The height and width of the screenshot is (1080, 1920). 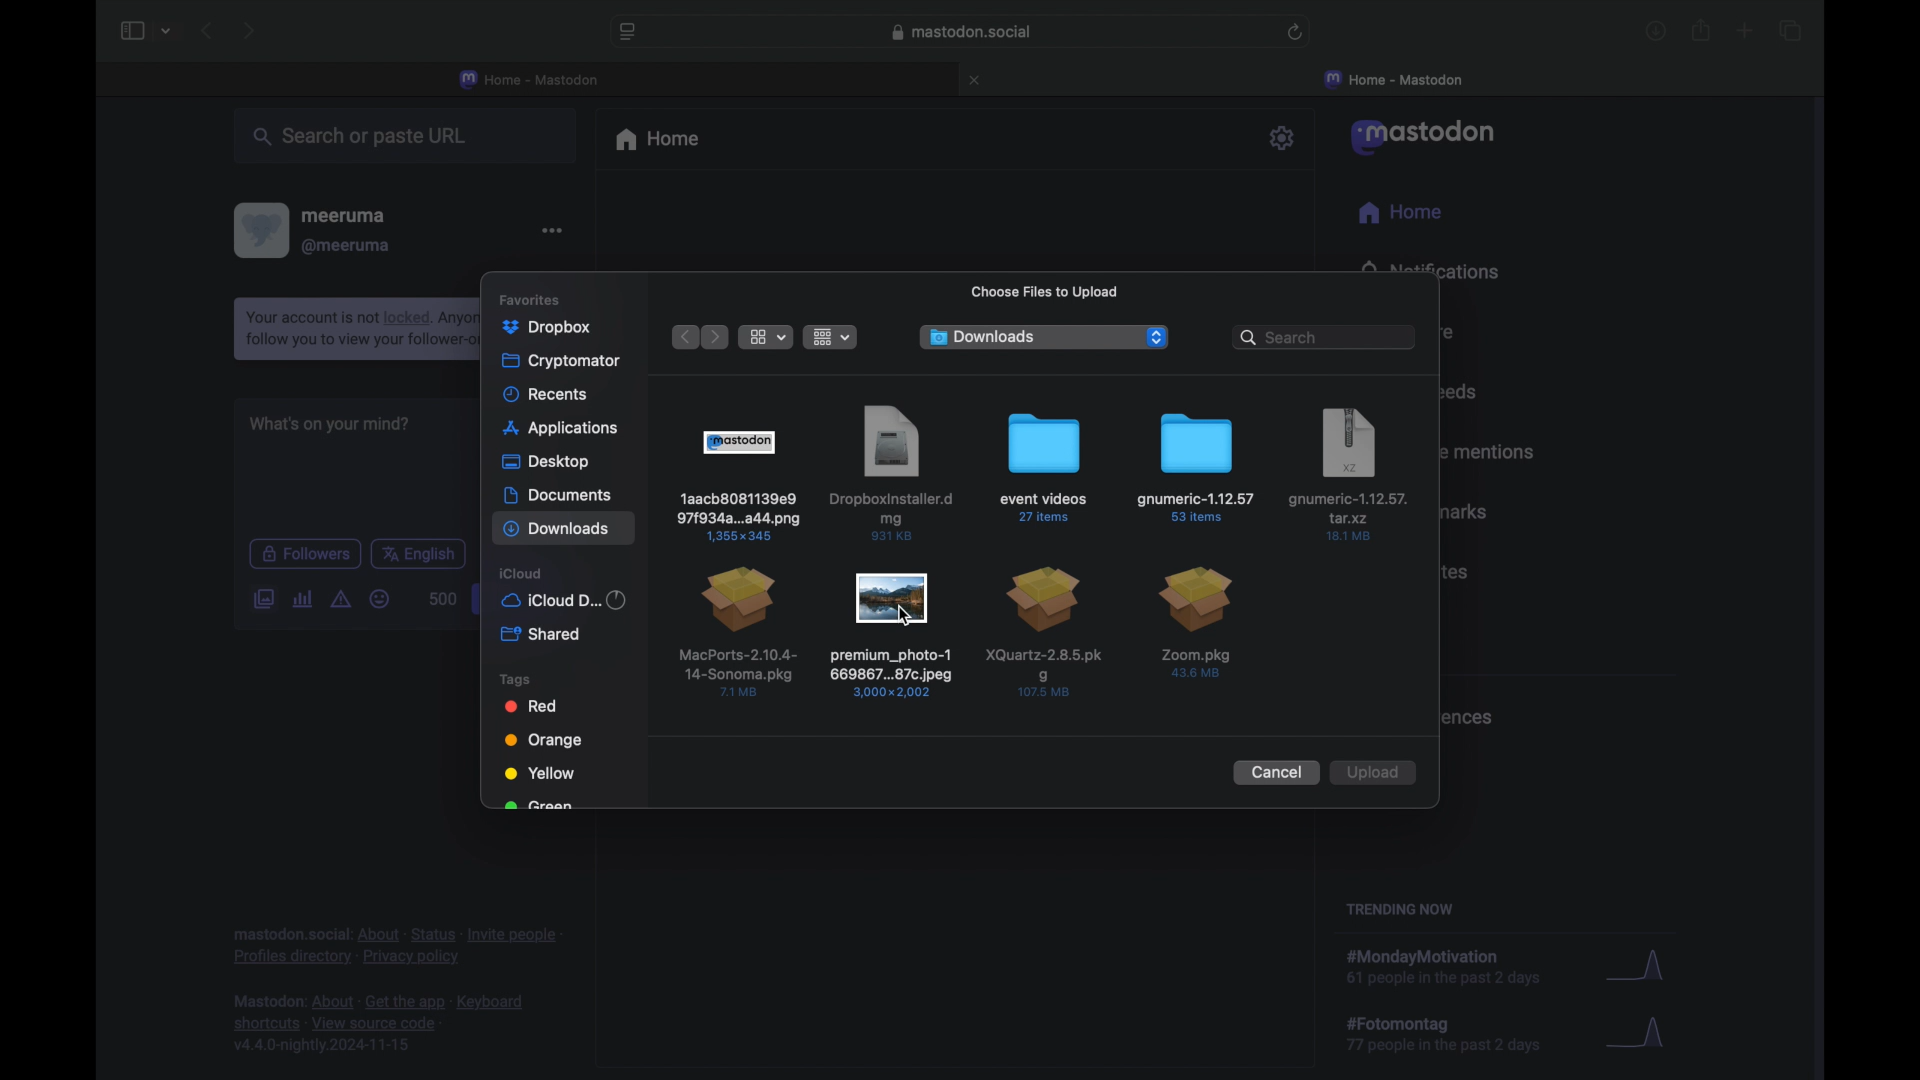 What do you see at coordinates (1700, 31) in the screenshot?
I see `share` at bounding box center [1700, 31].